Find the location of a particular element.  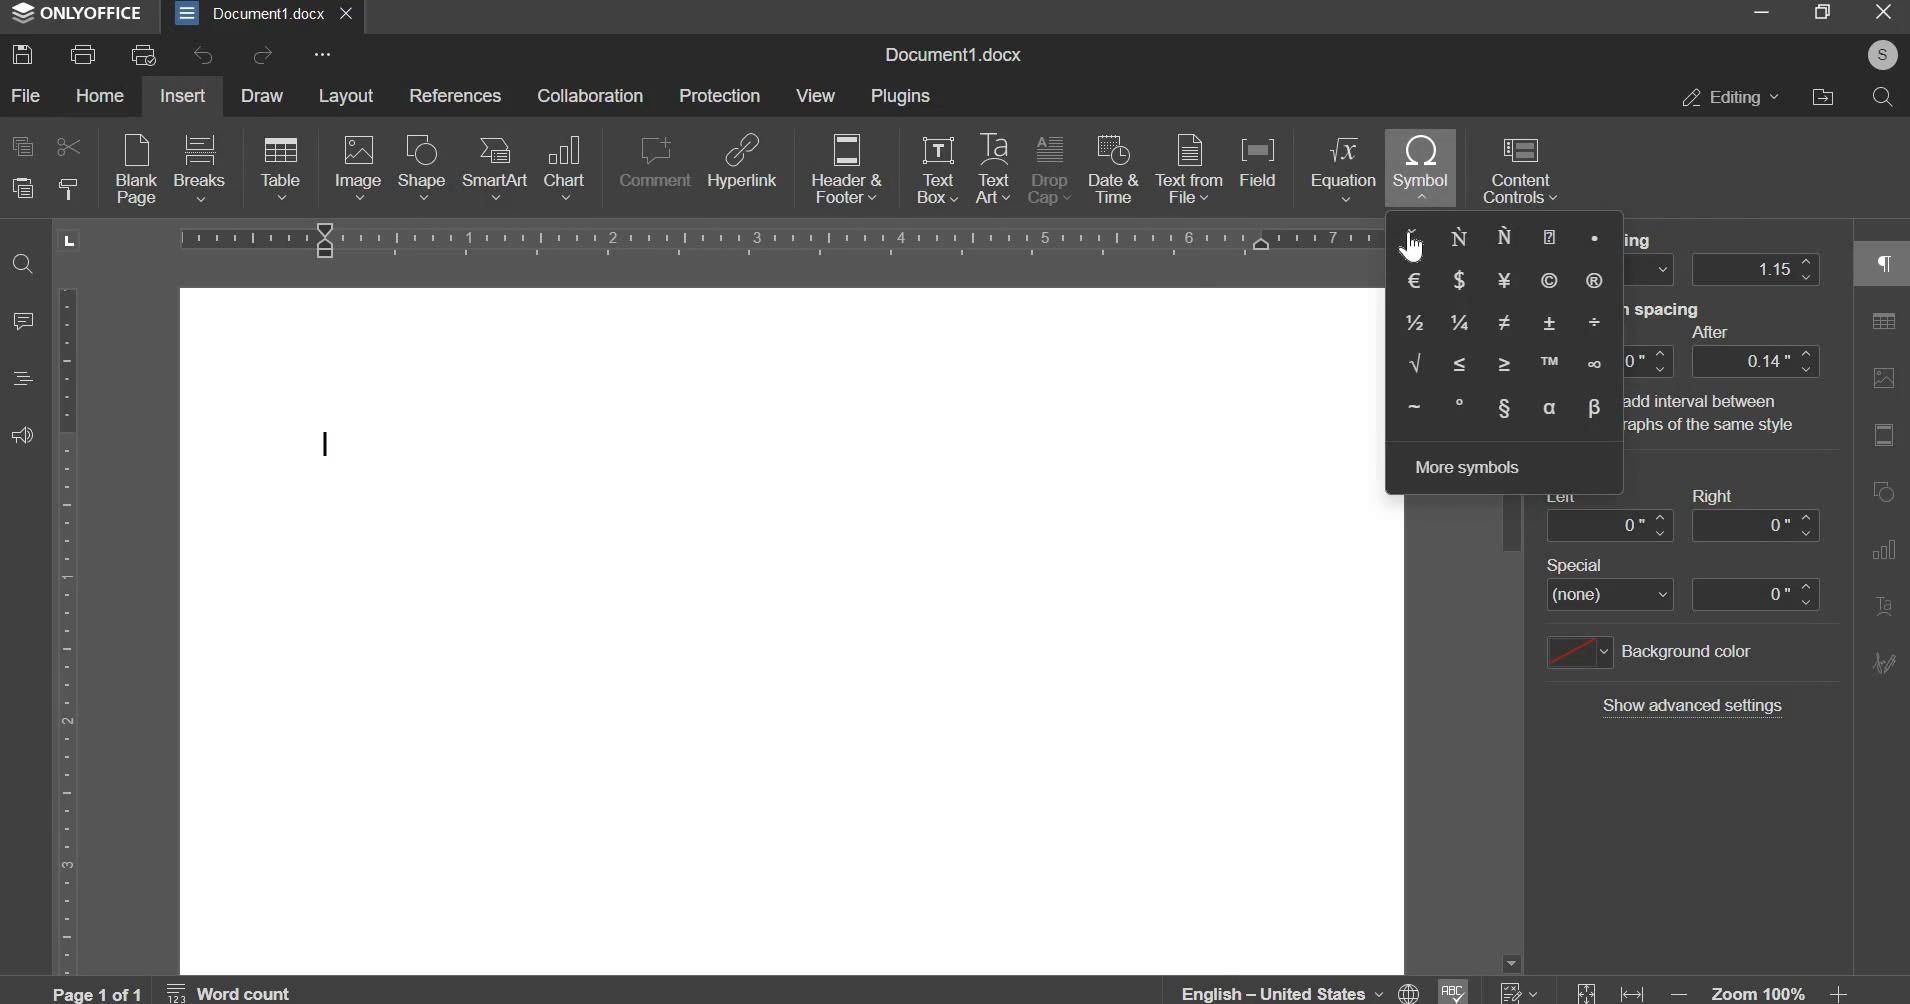

text from file is located at coordinates (1192, 167).